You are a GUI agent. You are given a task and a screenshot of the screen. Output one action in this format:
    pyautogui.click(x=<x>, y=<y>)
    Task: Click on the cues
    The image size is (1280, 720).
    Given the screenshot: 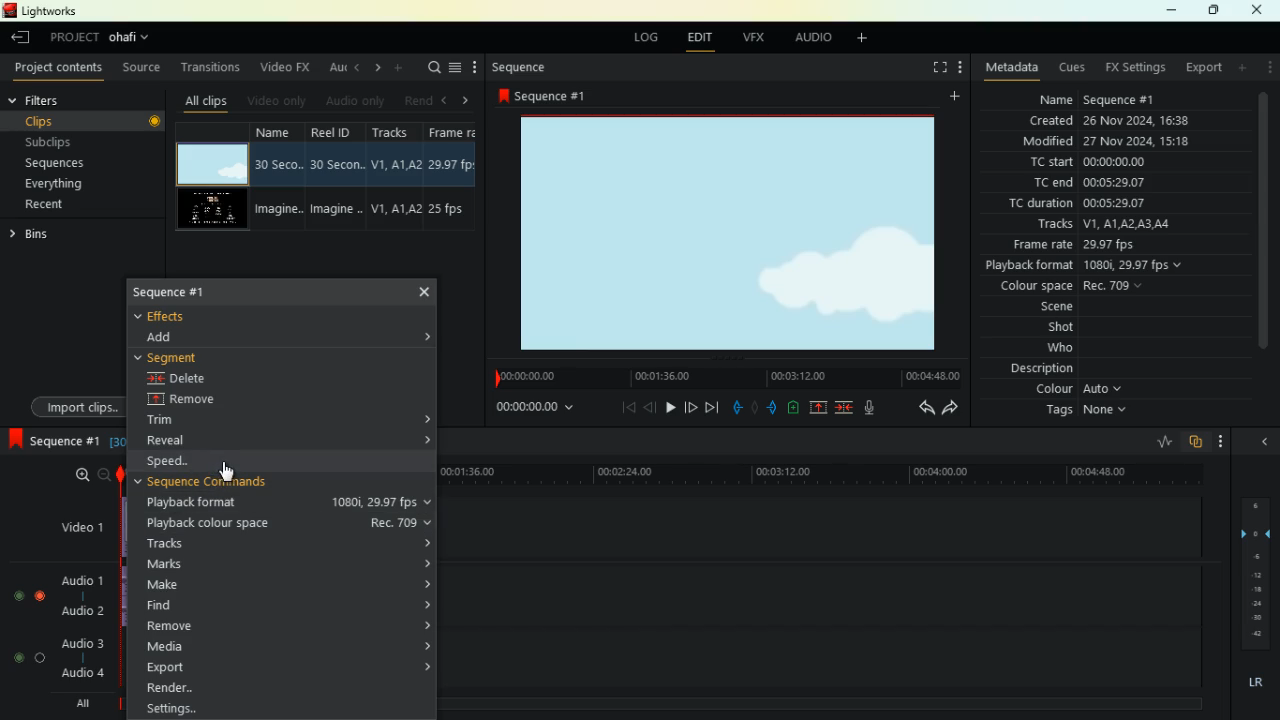 What is the action you would take?
    pyautogui.click(x=1074, y=68)
    